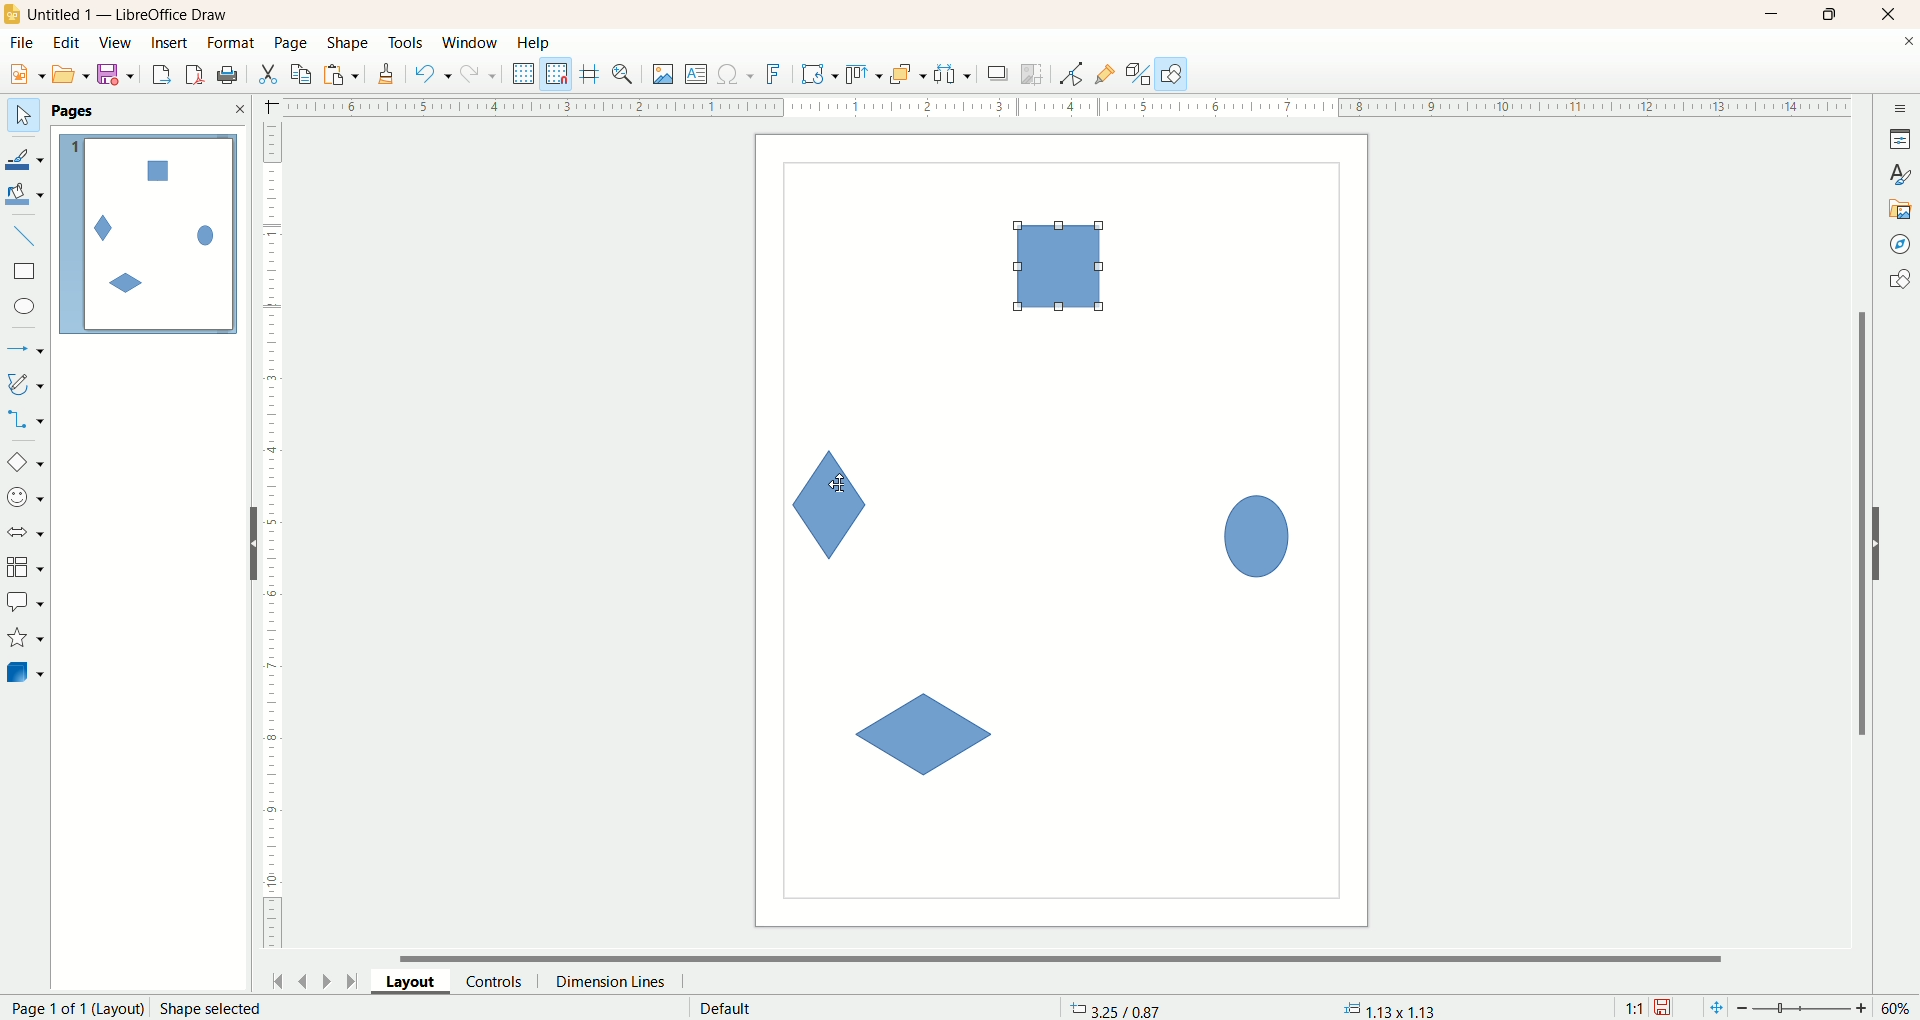 The height and width of the screenshot is (1020, 1920). I want to click on symbol shape, so click(28, 499).